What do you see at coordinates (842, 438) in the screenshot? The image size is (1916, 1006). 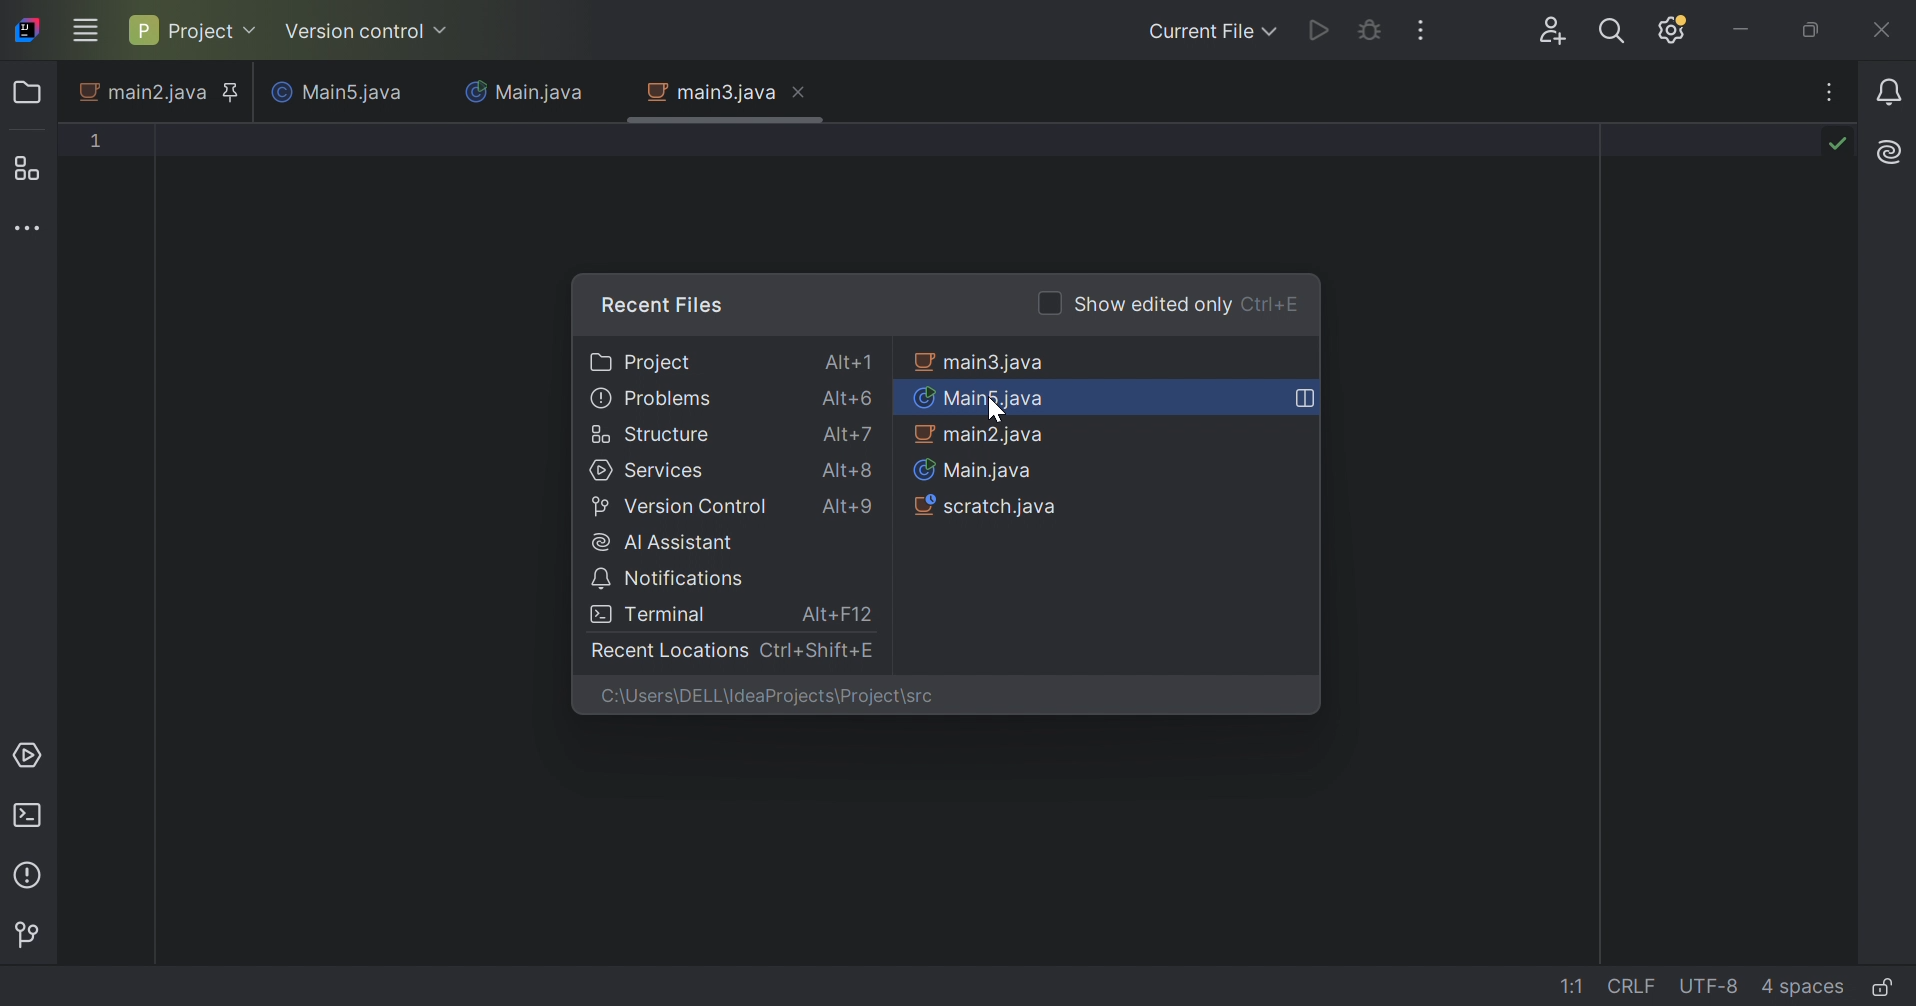 I see `Alt+7` at bounding box center [842, 438].